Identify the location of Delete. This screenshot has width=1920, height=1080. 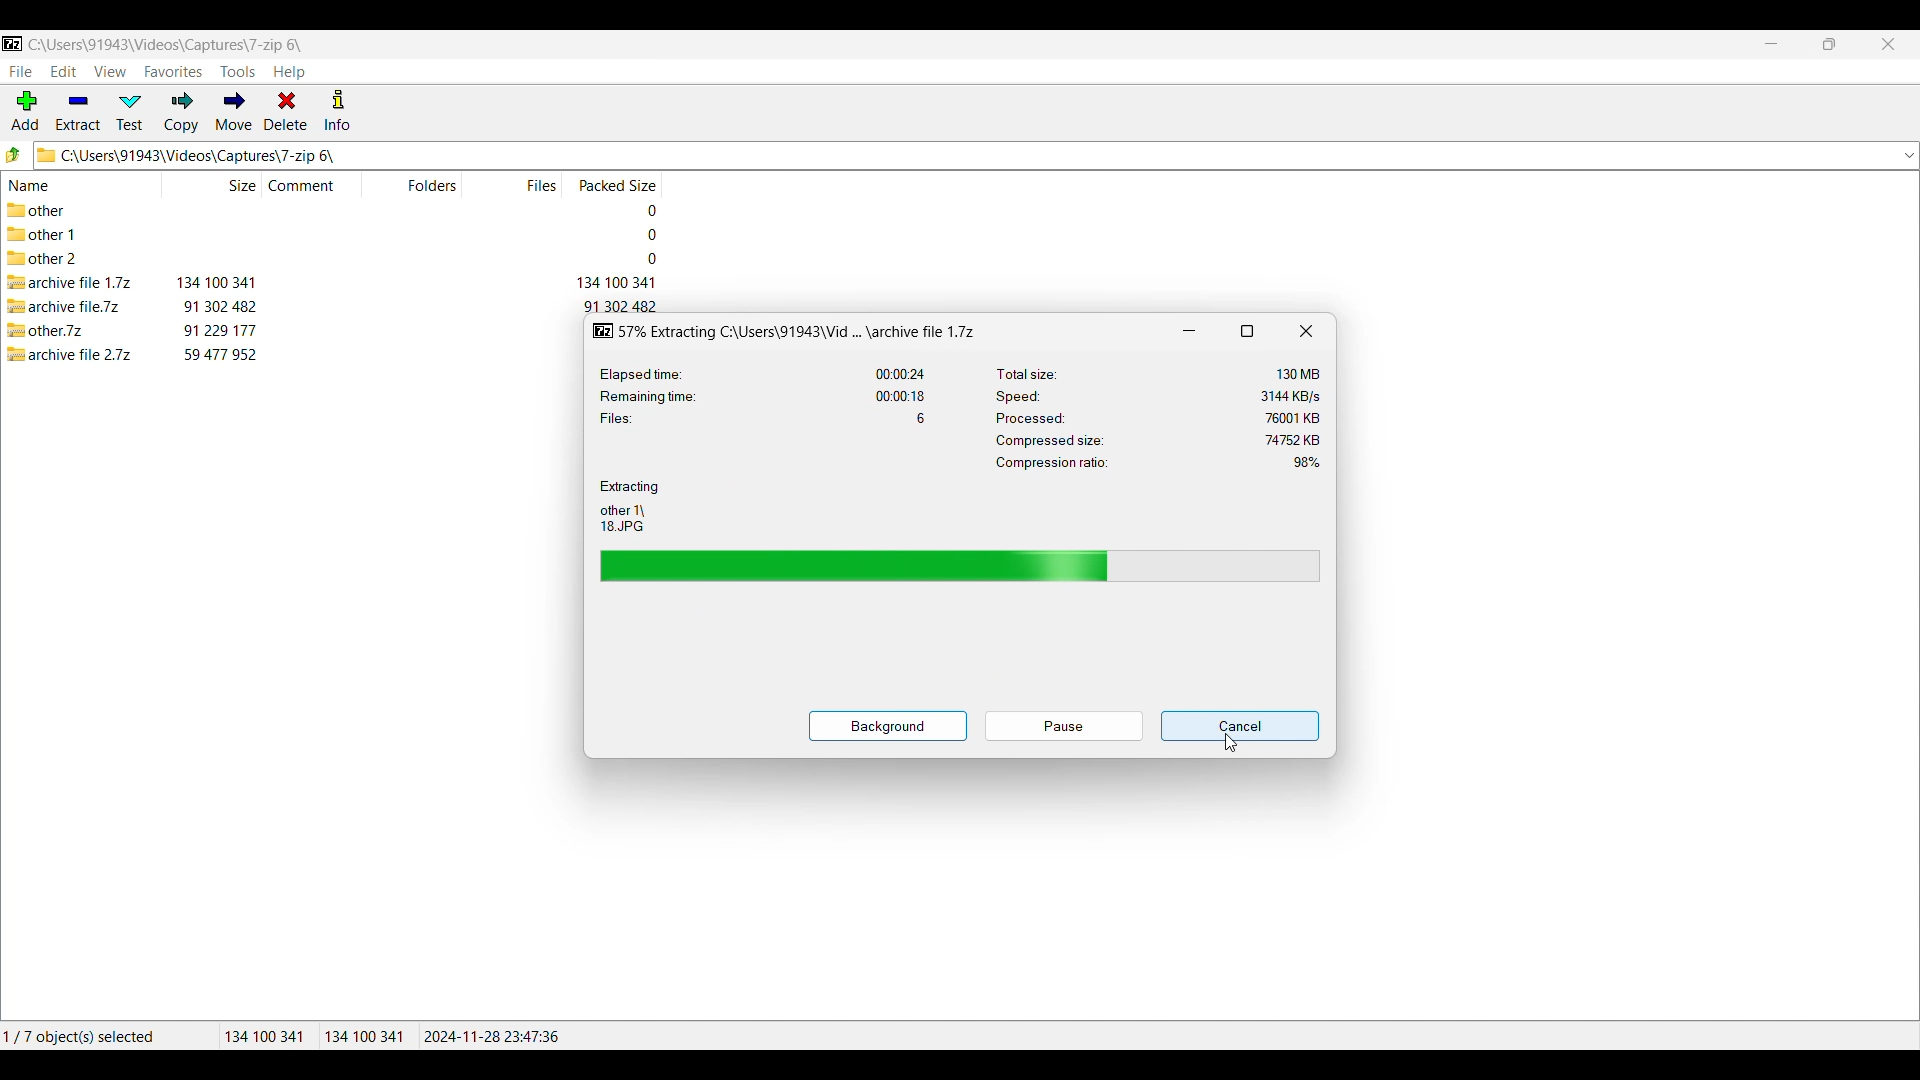
(286, 110).